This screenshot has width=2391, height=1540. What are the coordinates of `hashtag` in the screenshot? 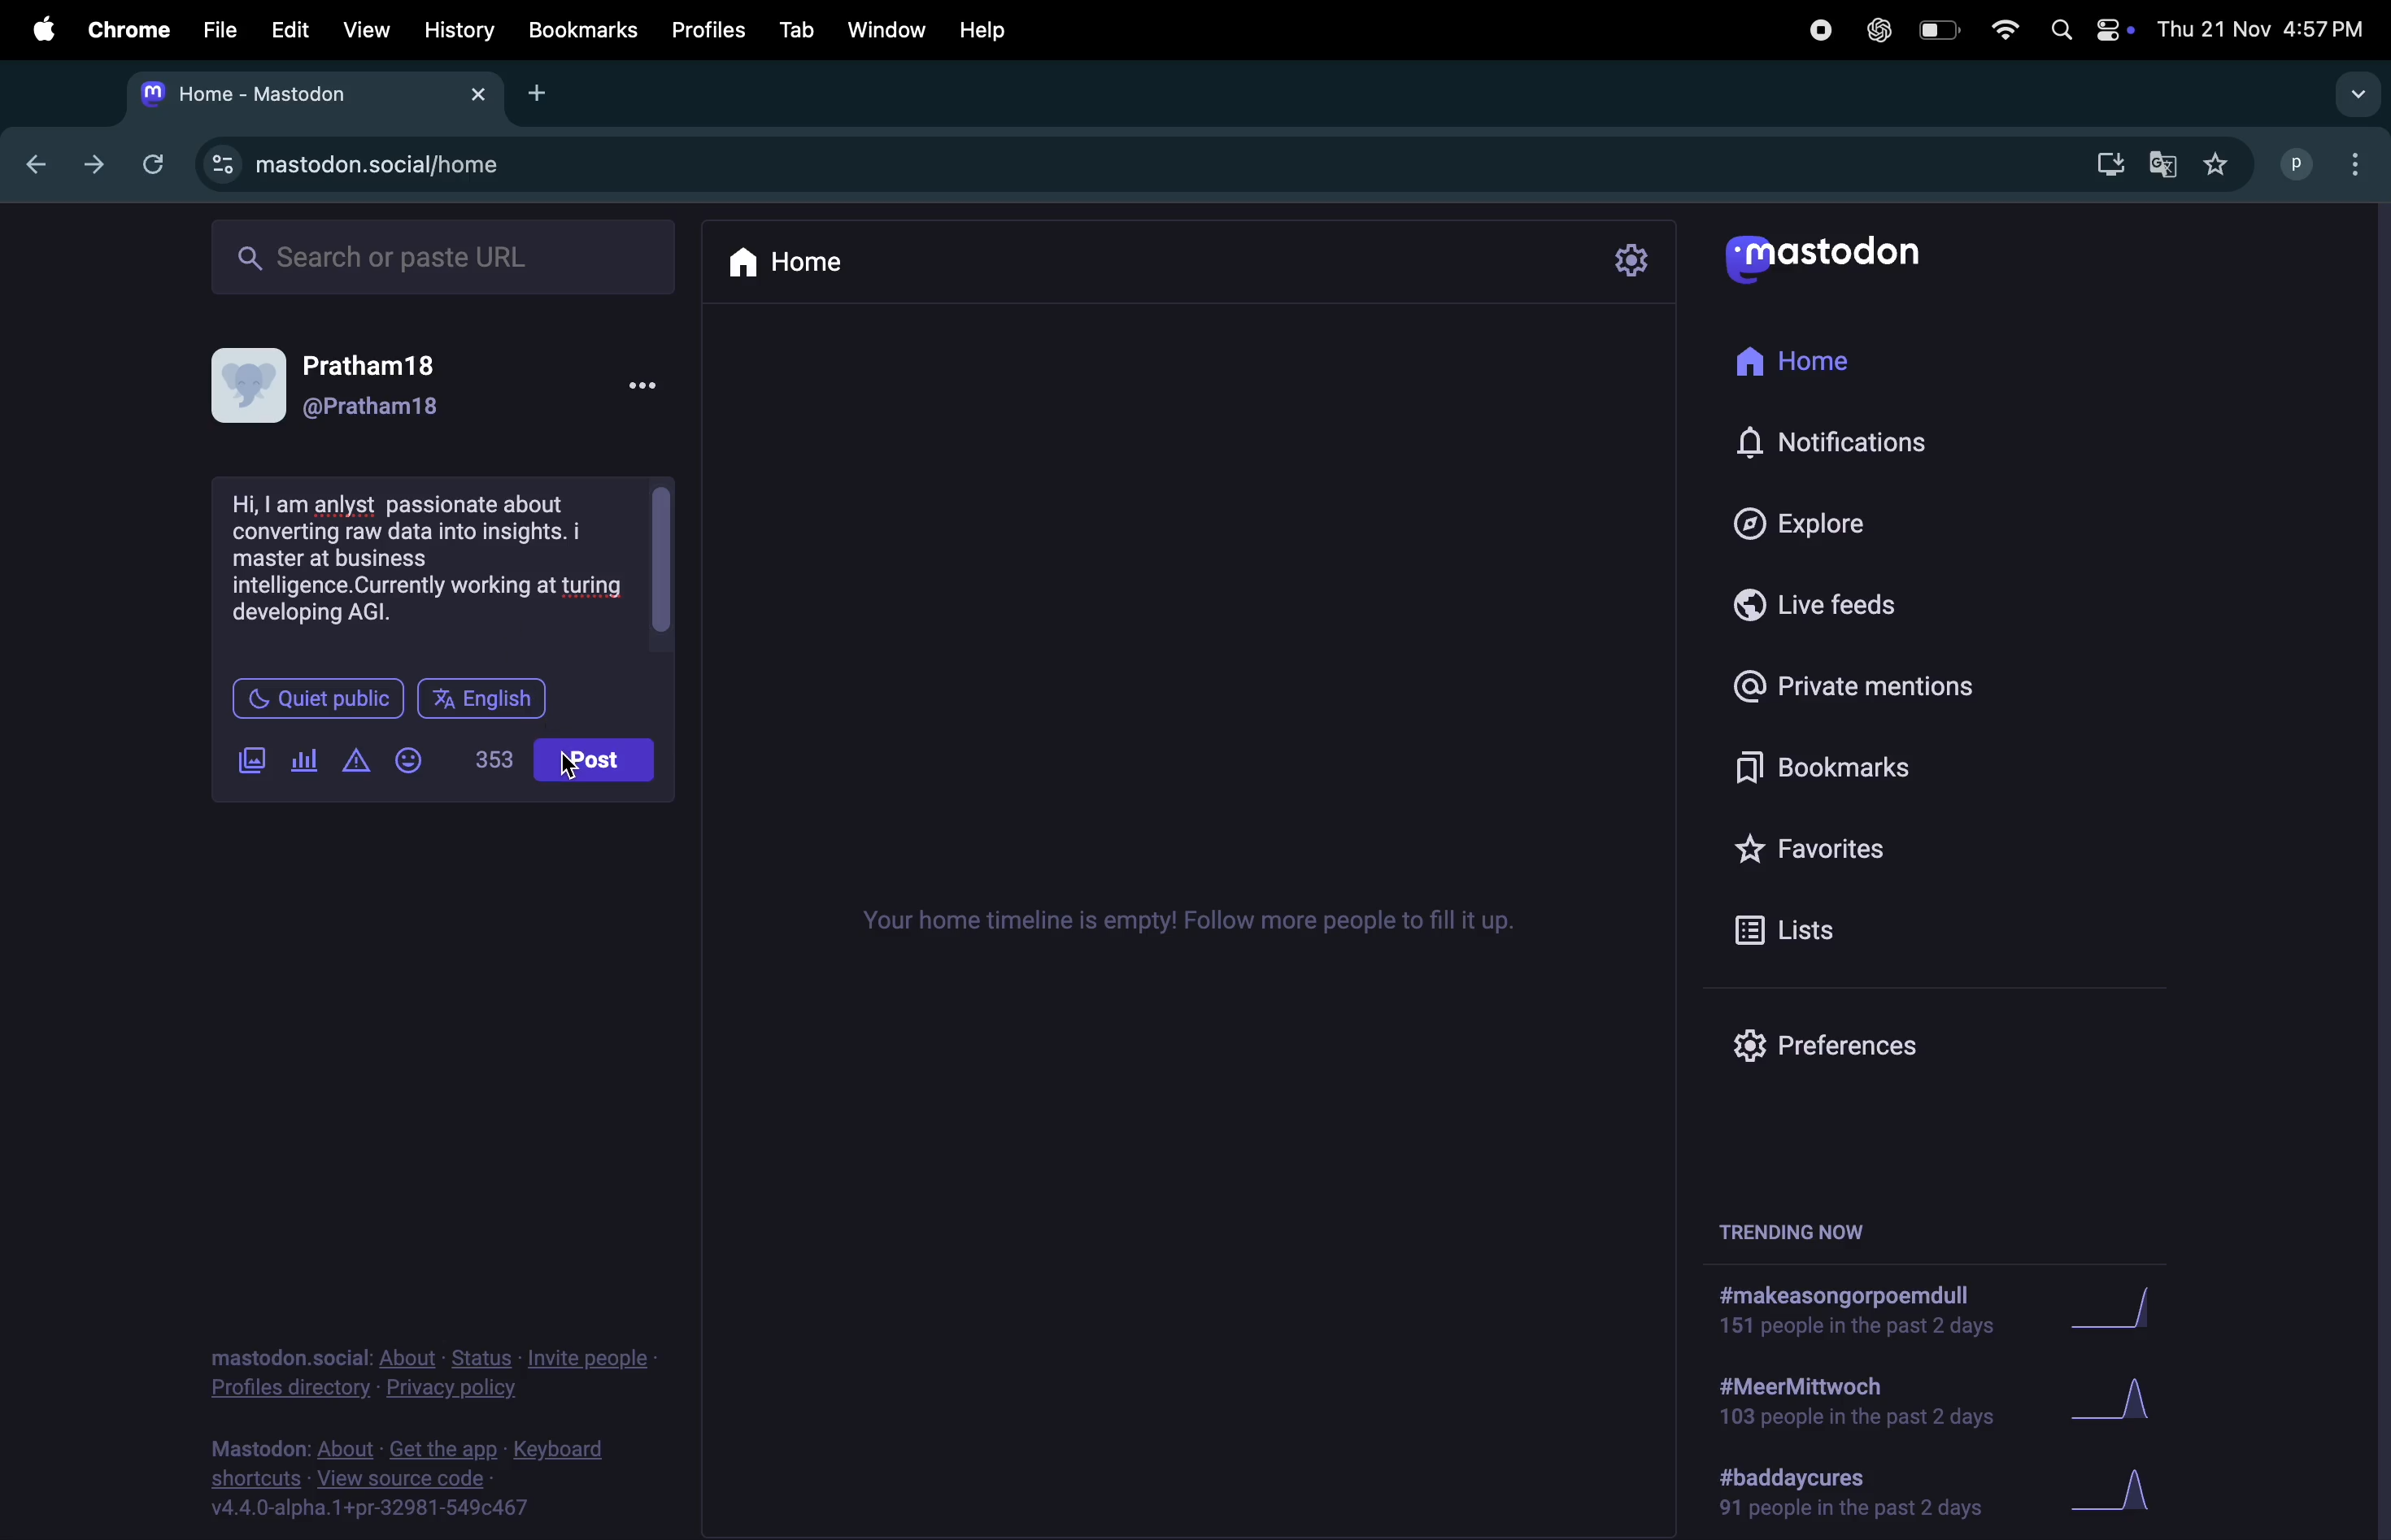 It's located at (1839, 1313).